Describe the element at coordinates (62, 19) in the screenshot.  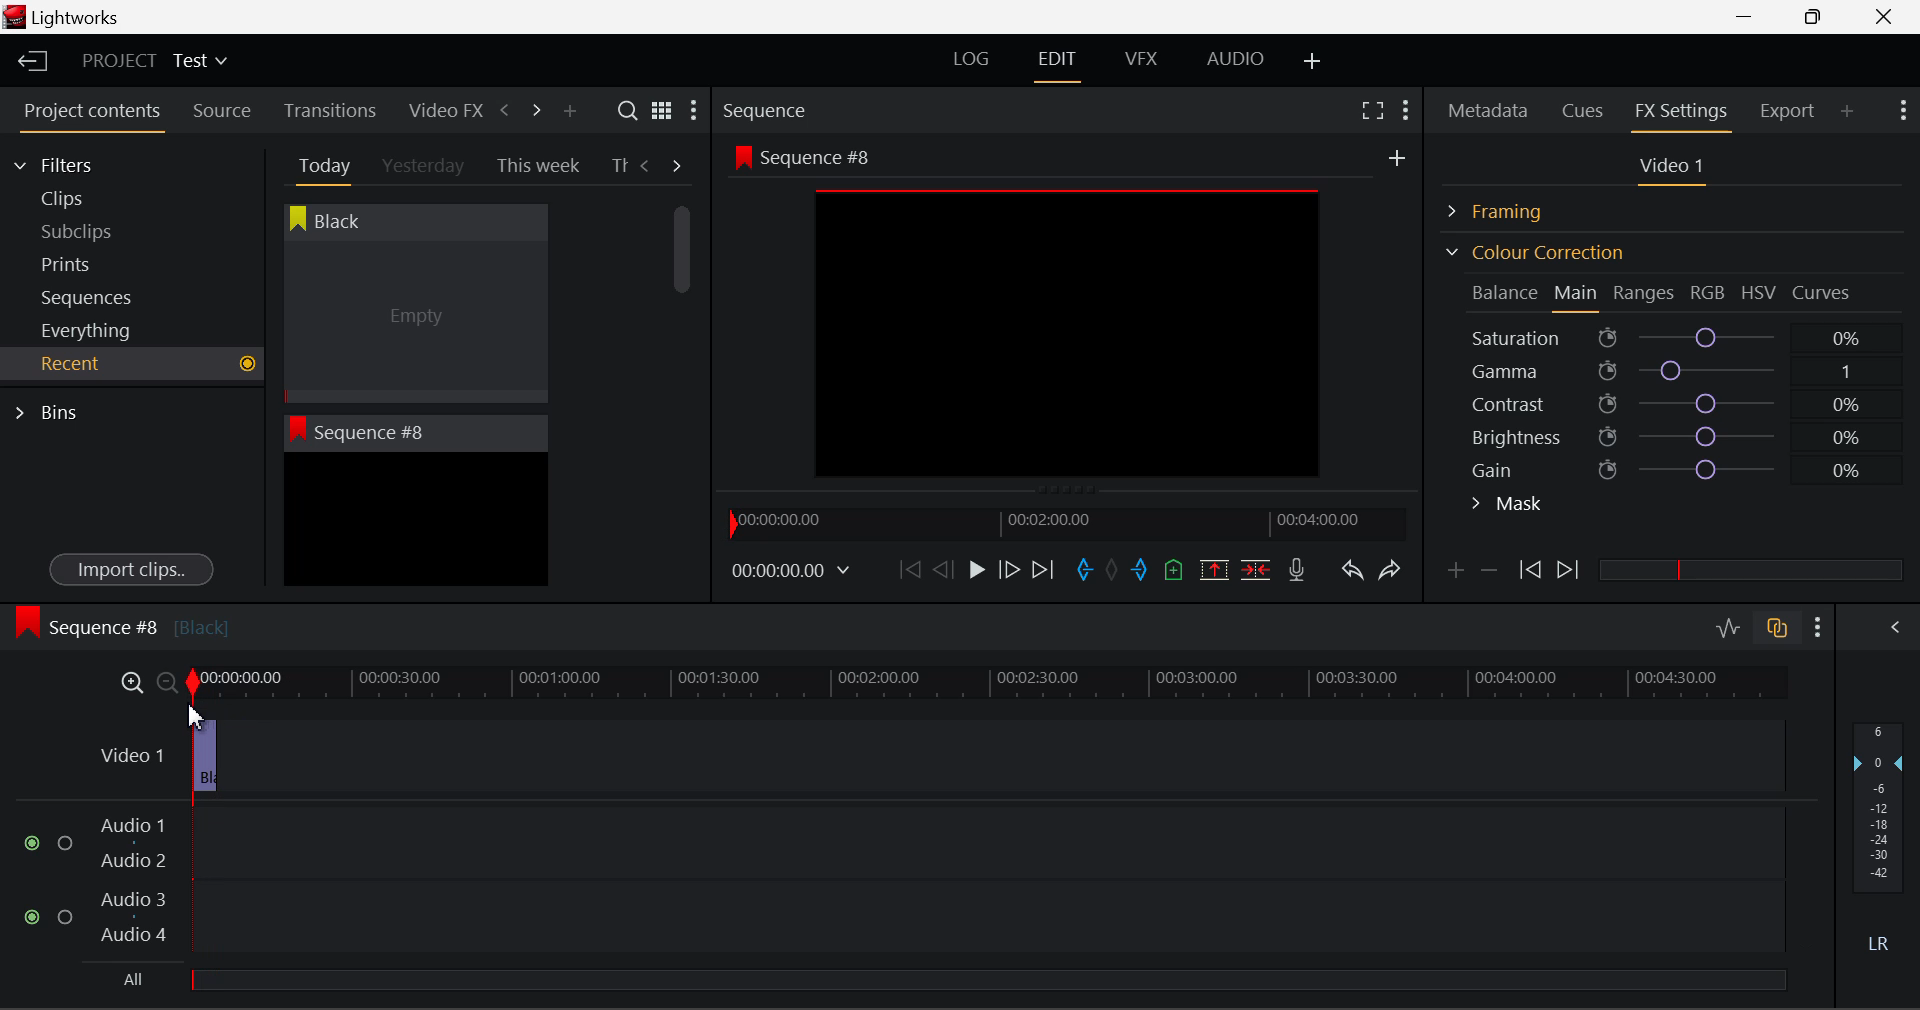
I see `Window Title` at that location.